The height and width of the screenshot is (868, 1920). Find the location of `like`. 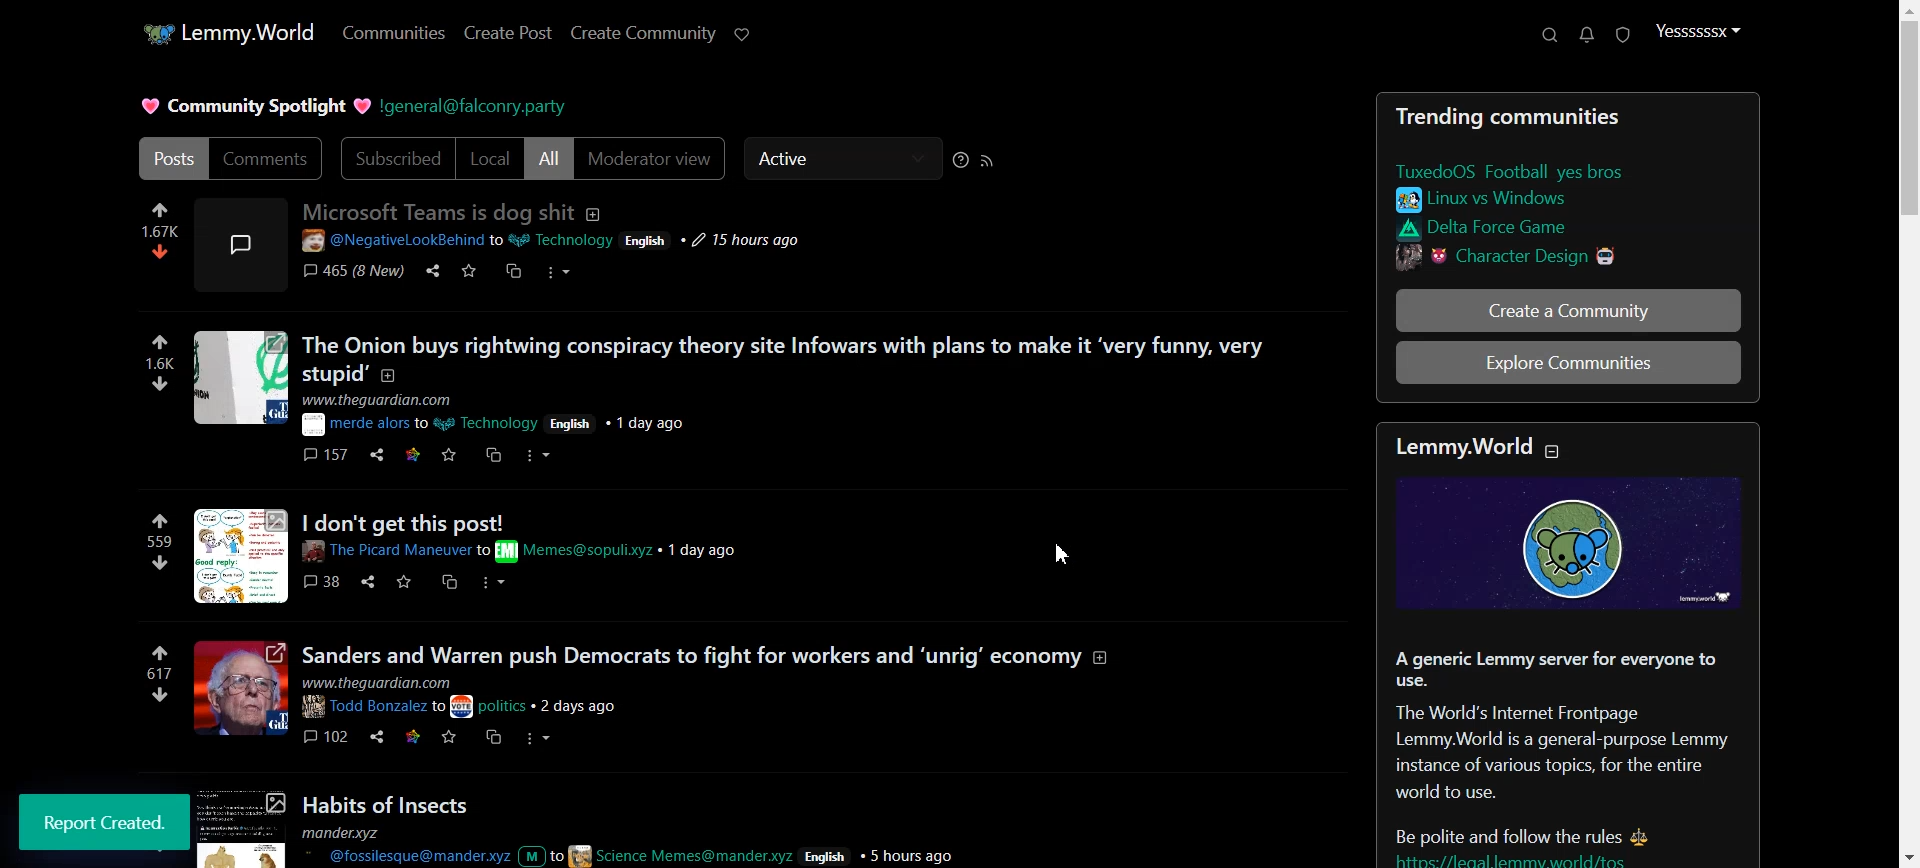

like is located at coordinates (161, 343).